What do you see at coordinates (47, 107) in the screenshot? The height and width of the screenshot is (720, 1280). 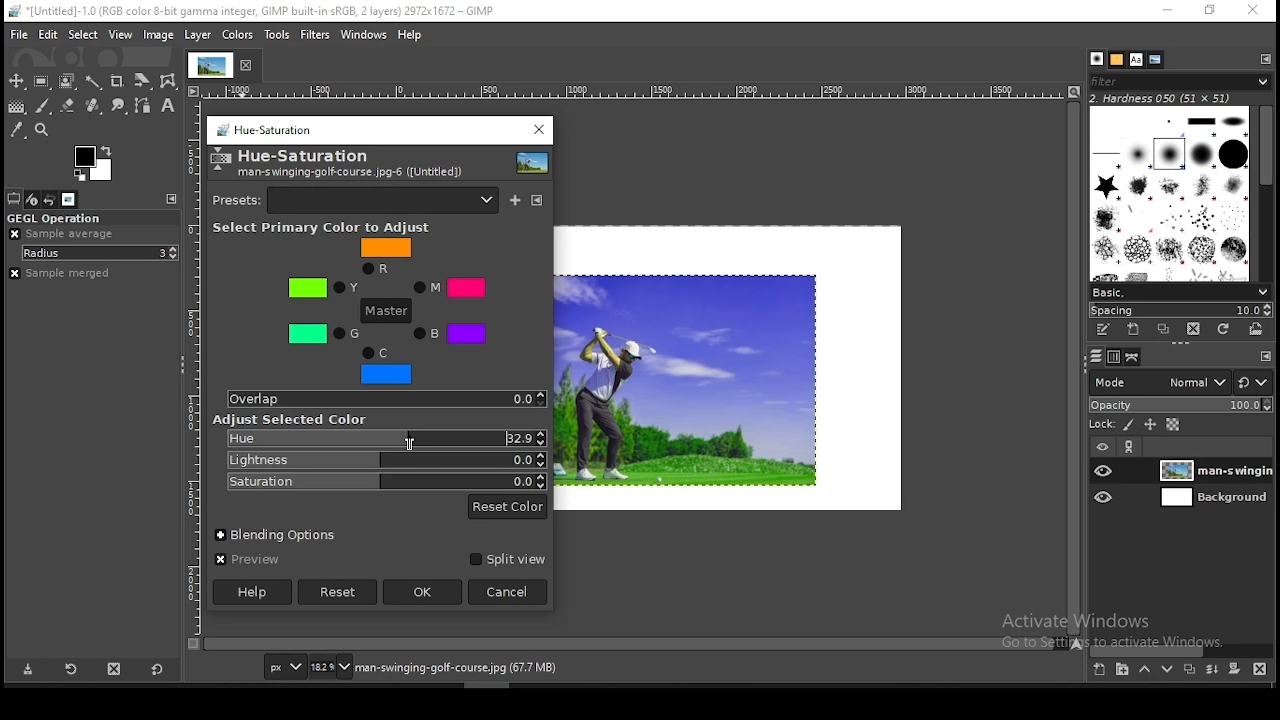 I see `brush tool` at bounding box center [47, 107].